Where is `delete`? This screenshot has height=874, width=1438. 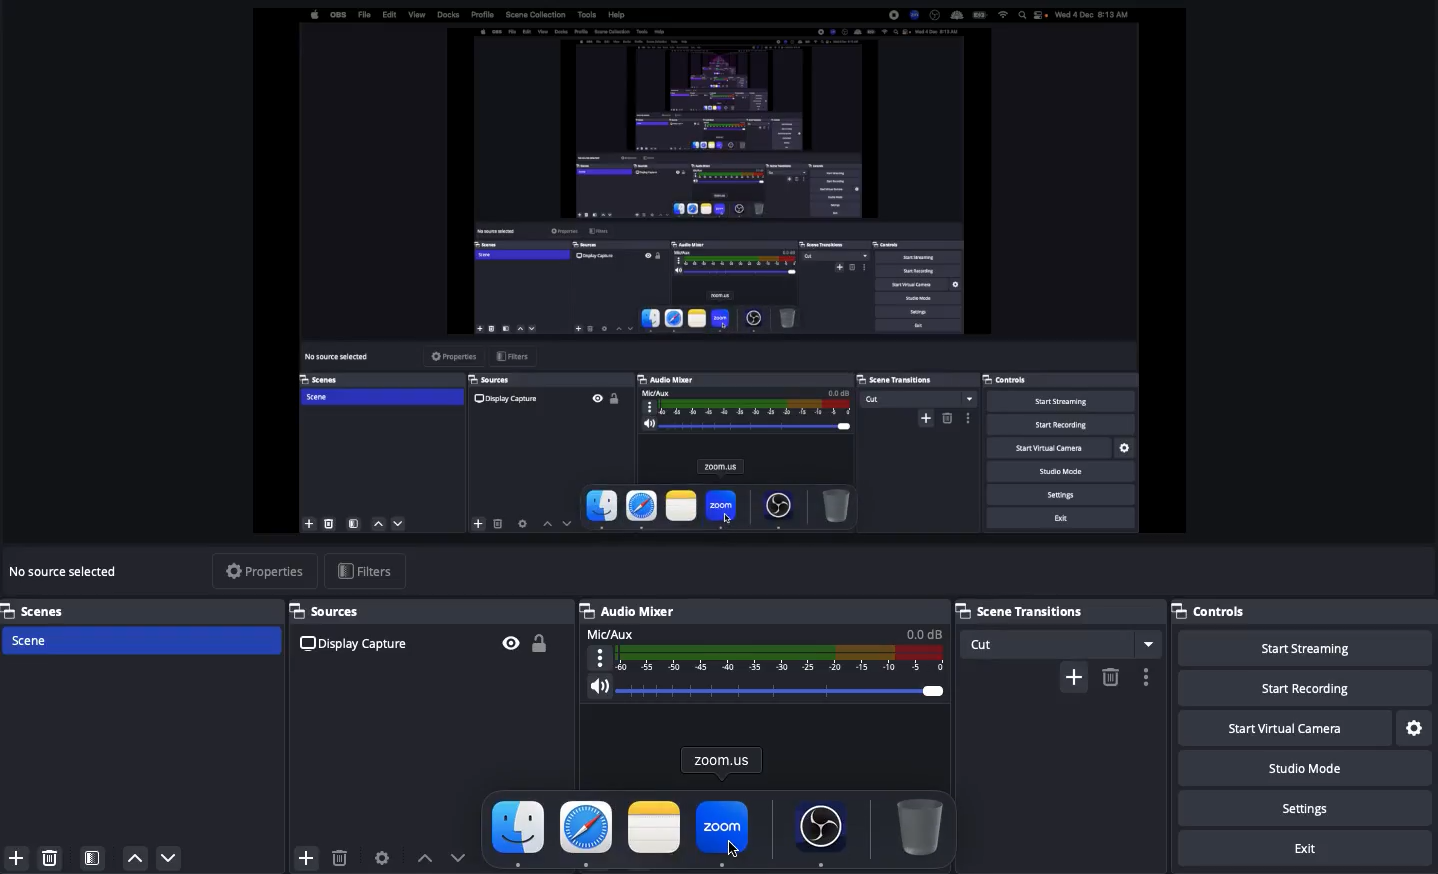 delete is located at coordinates (341, 856).